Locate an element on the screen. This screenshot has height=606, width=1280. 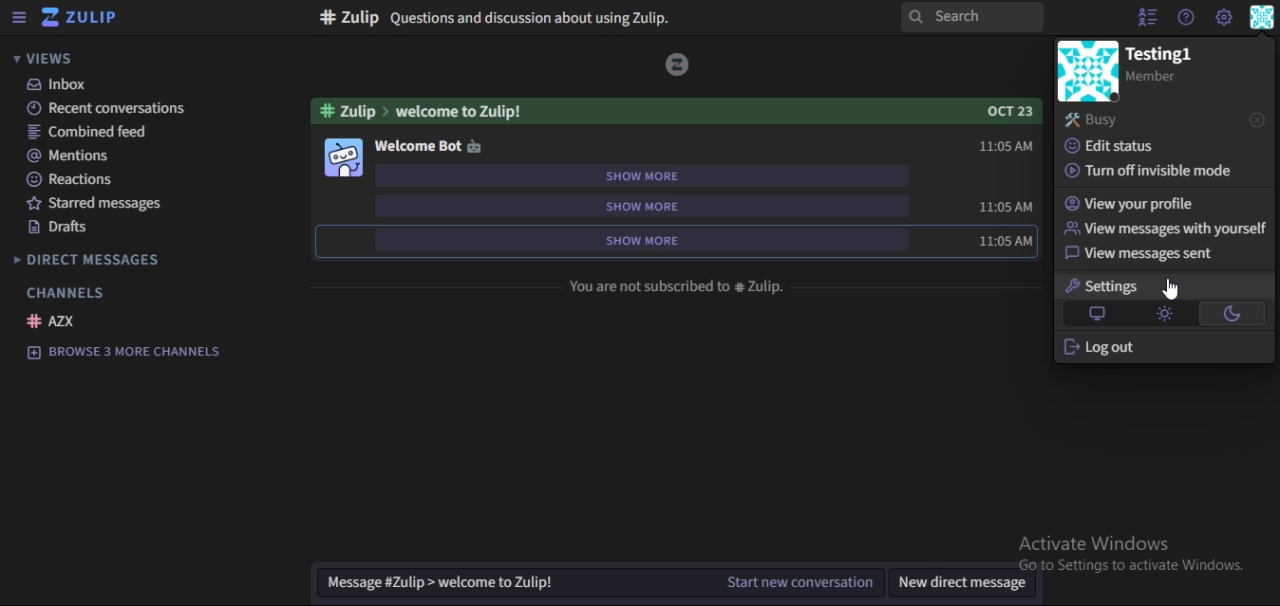
channels is located at coordinates (62, 288).